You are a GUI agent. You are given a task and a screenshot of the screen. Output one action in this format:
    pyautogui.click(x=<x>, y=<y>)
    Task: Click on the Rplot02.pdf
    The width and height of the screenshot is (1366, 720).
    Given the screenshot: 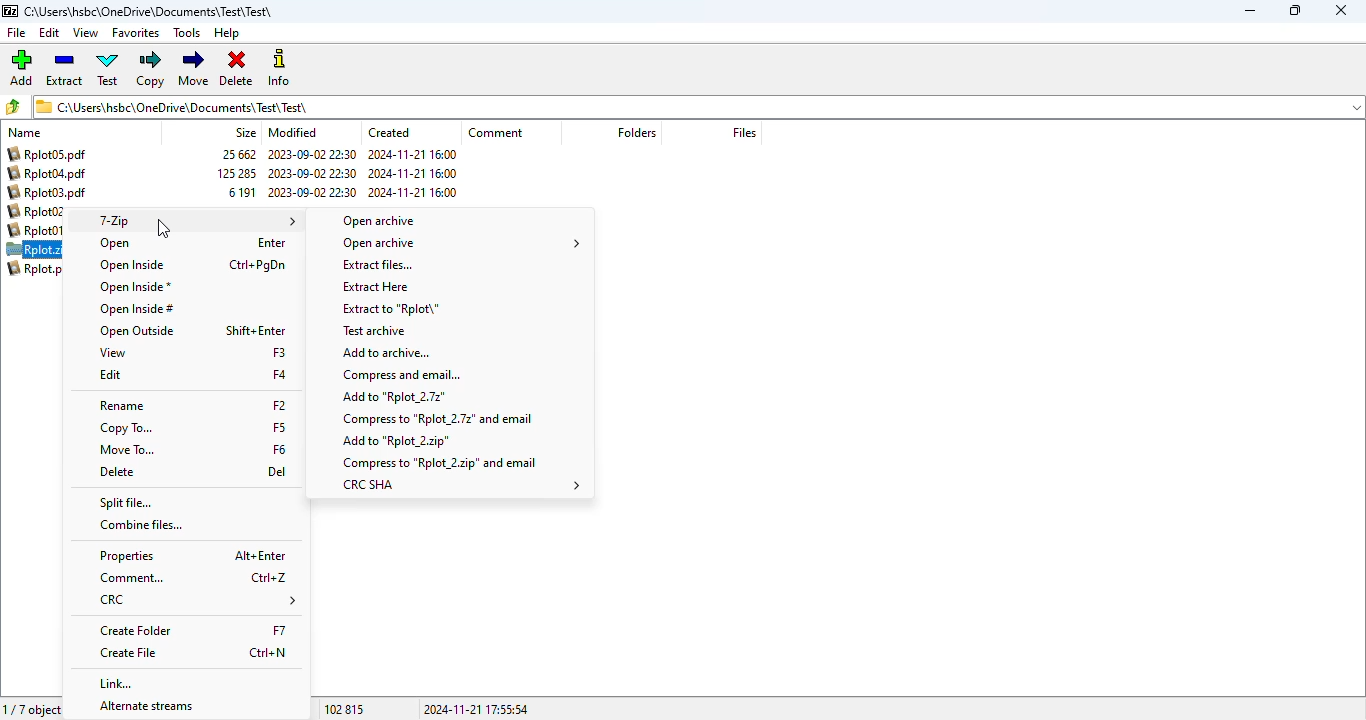 What is the action you would take?
    pyautogui.click(x=43, y=212)
    